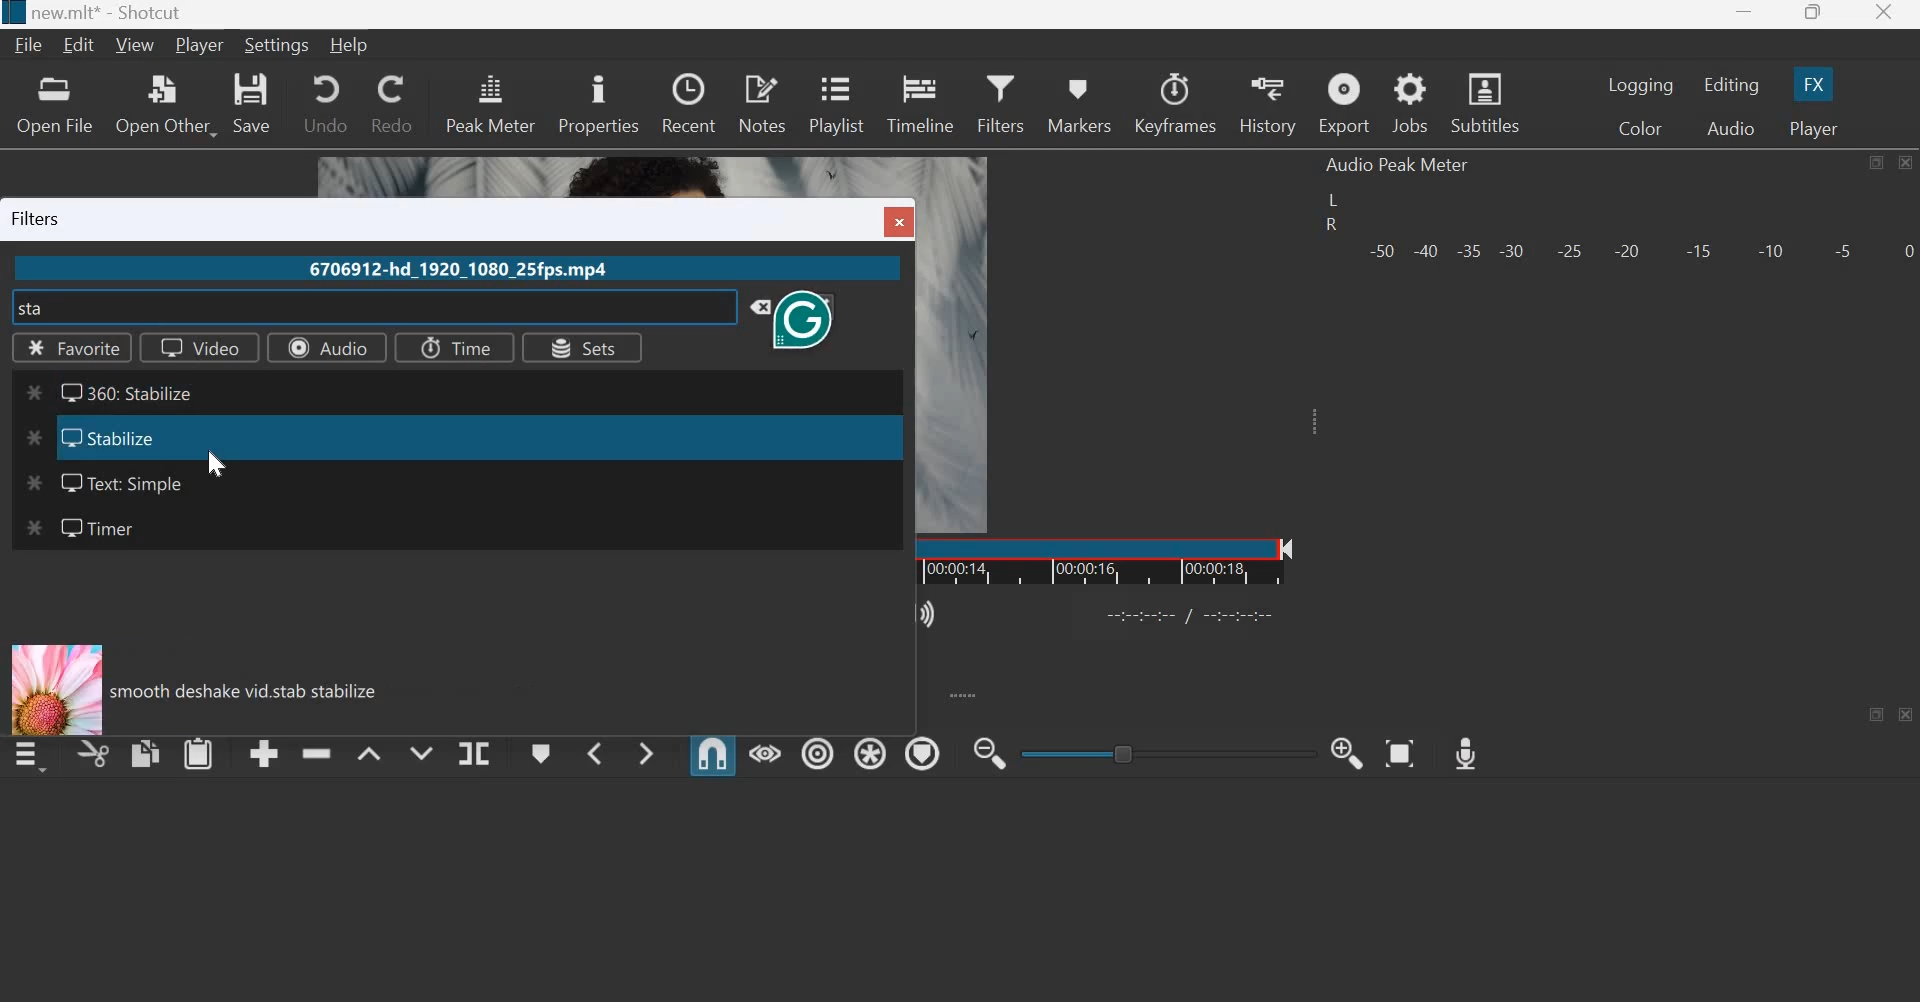 Image resolution: width=1920 pixels, height=1002 pixels. I want to click on maximize, so click(1877, 715).